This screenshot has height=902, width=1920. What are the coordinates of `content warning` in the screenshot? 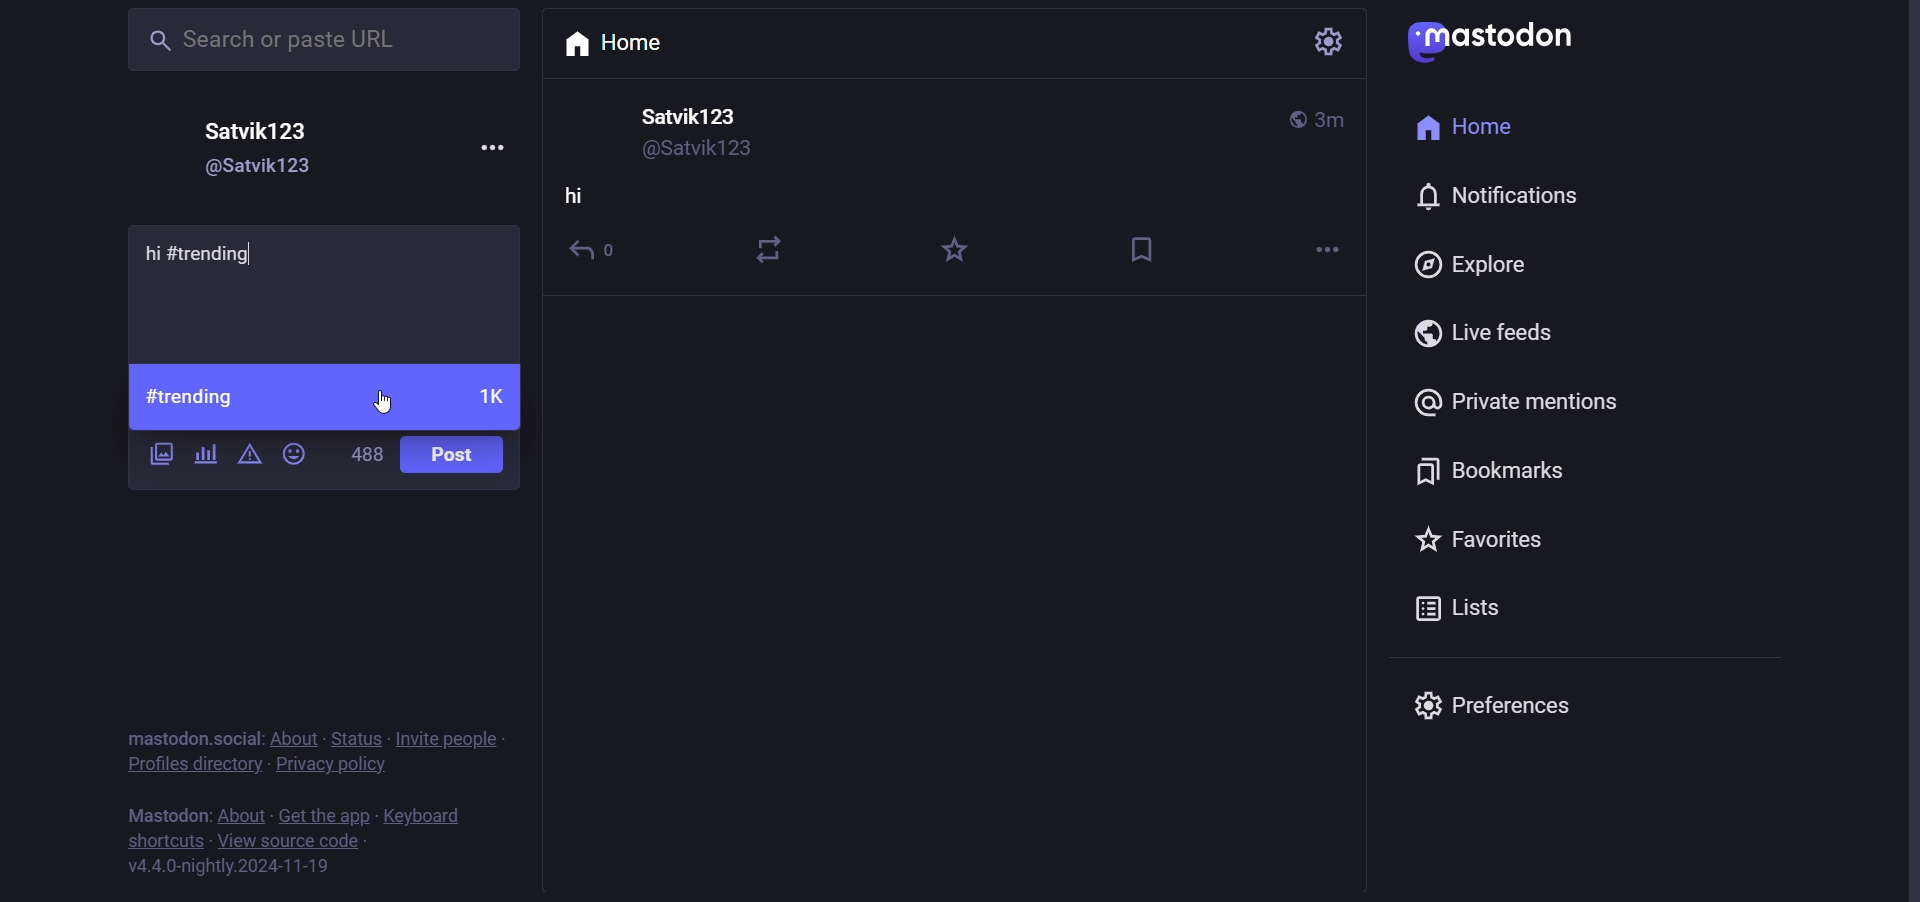 It's located at (247, 457).